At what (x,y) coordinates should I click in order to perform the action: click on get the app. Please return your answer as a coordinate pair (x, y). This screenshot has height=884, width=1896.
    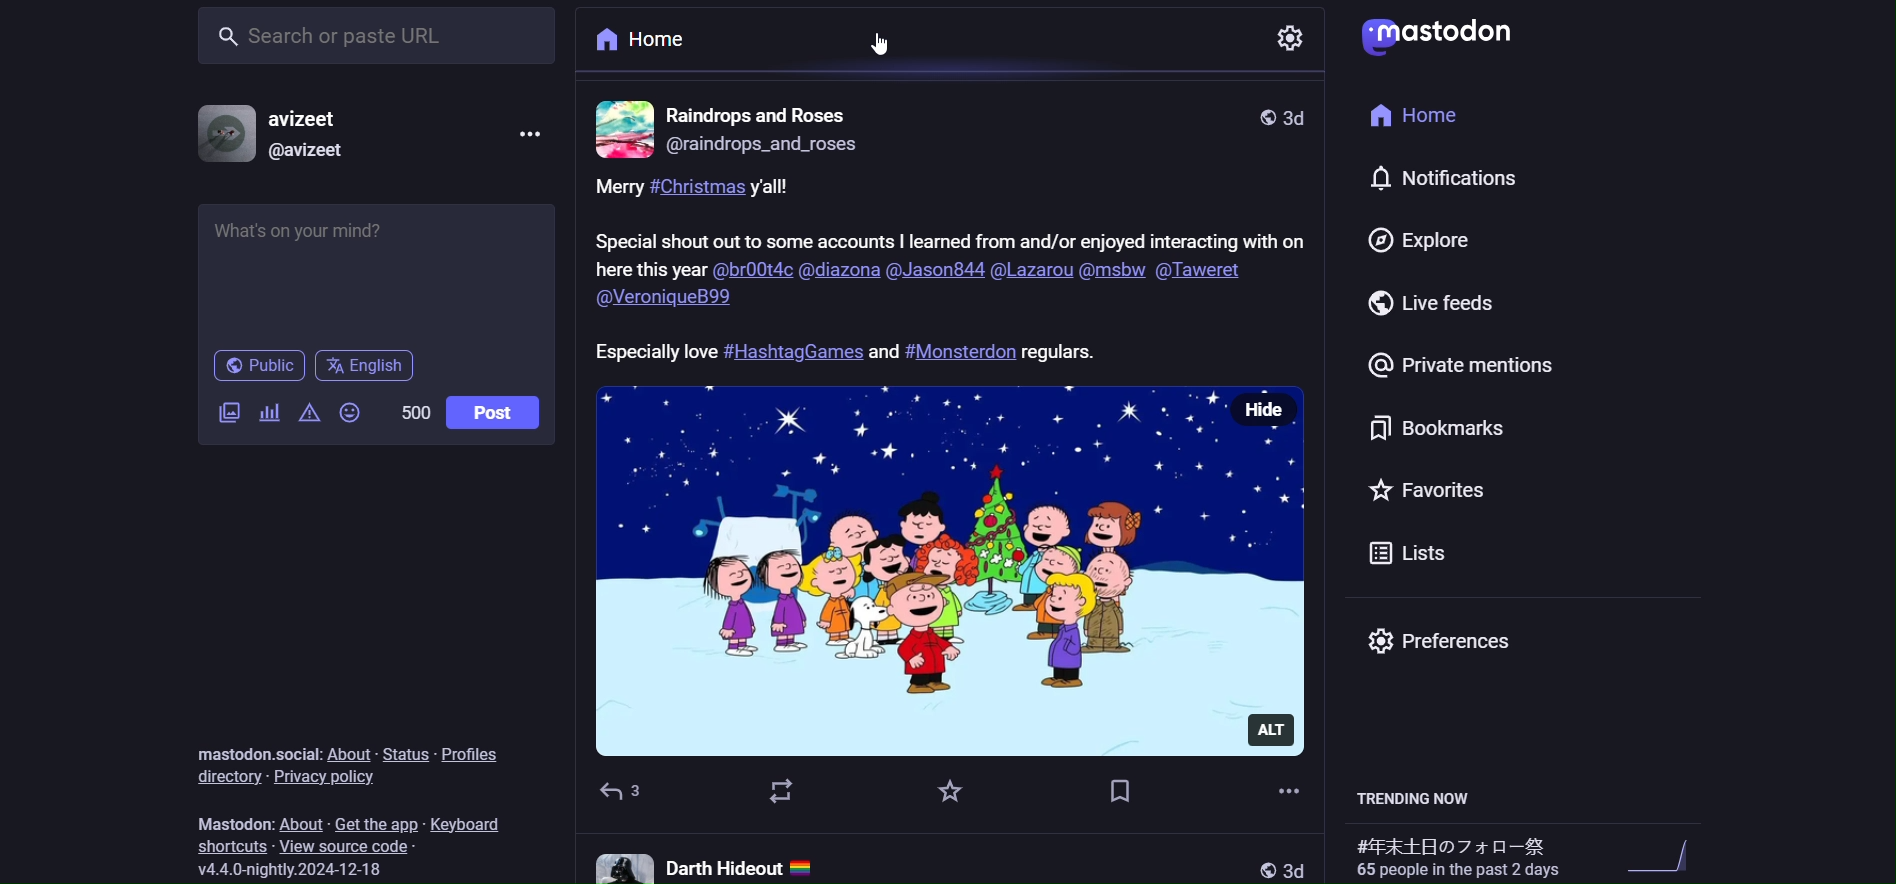
    Looking at the image, I should click on (372, 821).